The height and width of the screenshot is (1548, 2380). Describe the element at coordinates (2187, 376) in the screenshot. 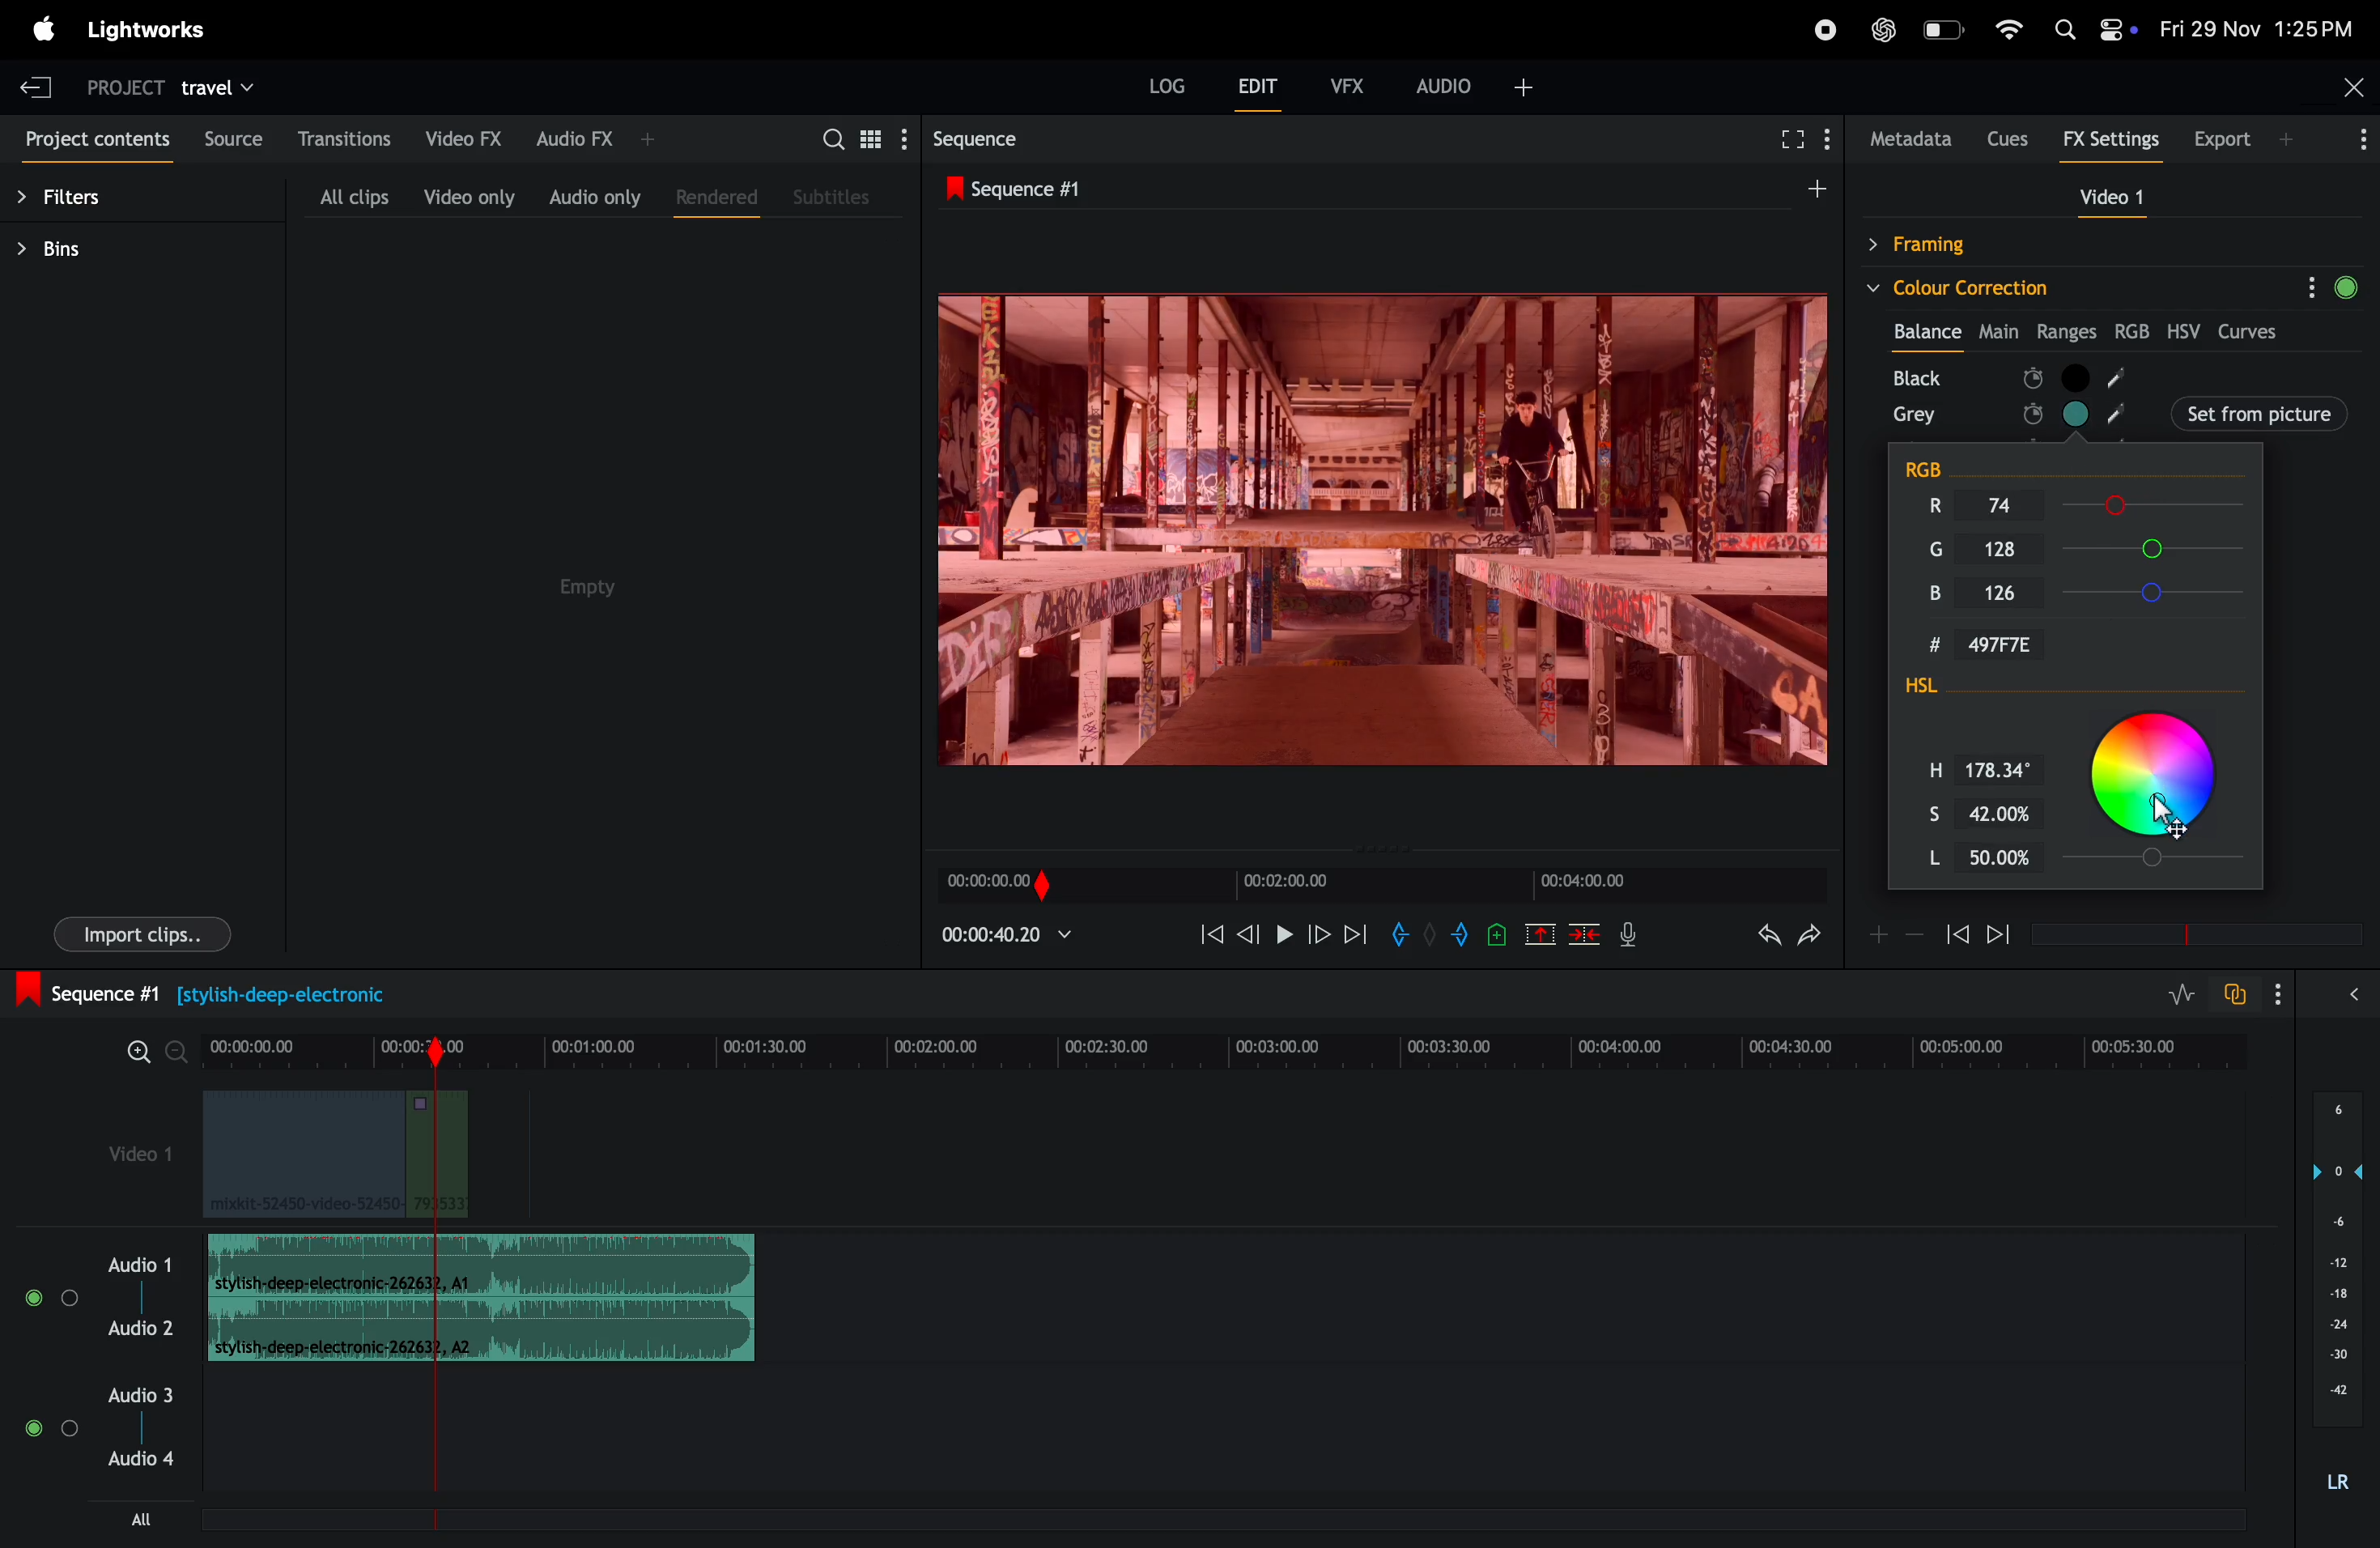

I see `black node` at that location.